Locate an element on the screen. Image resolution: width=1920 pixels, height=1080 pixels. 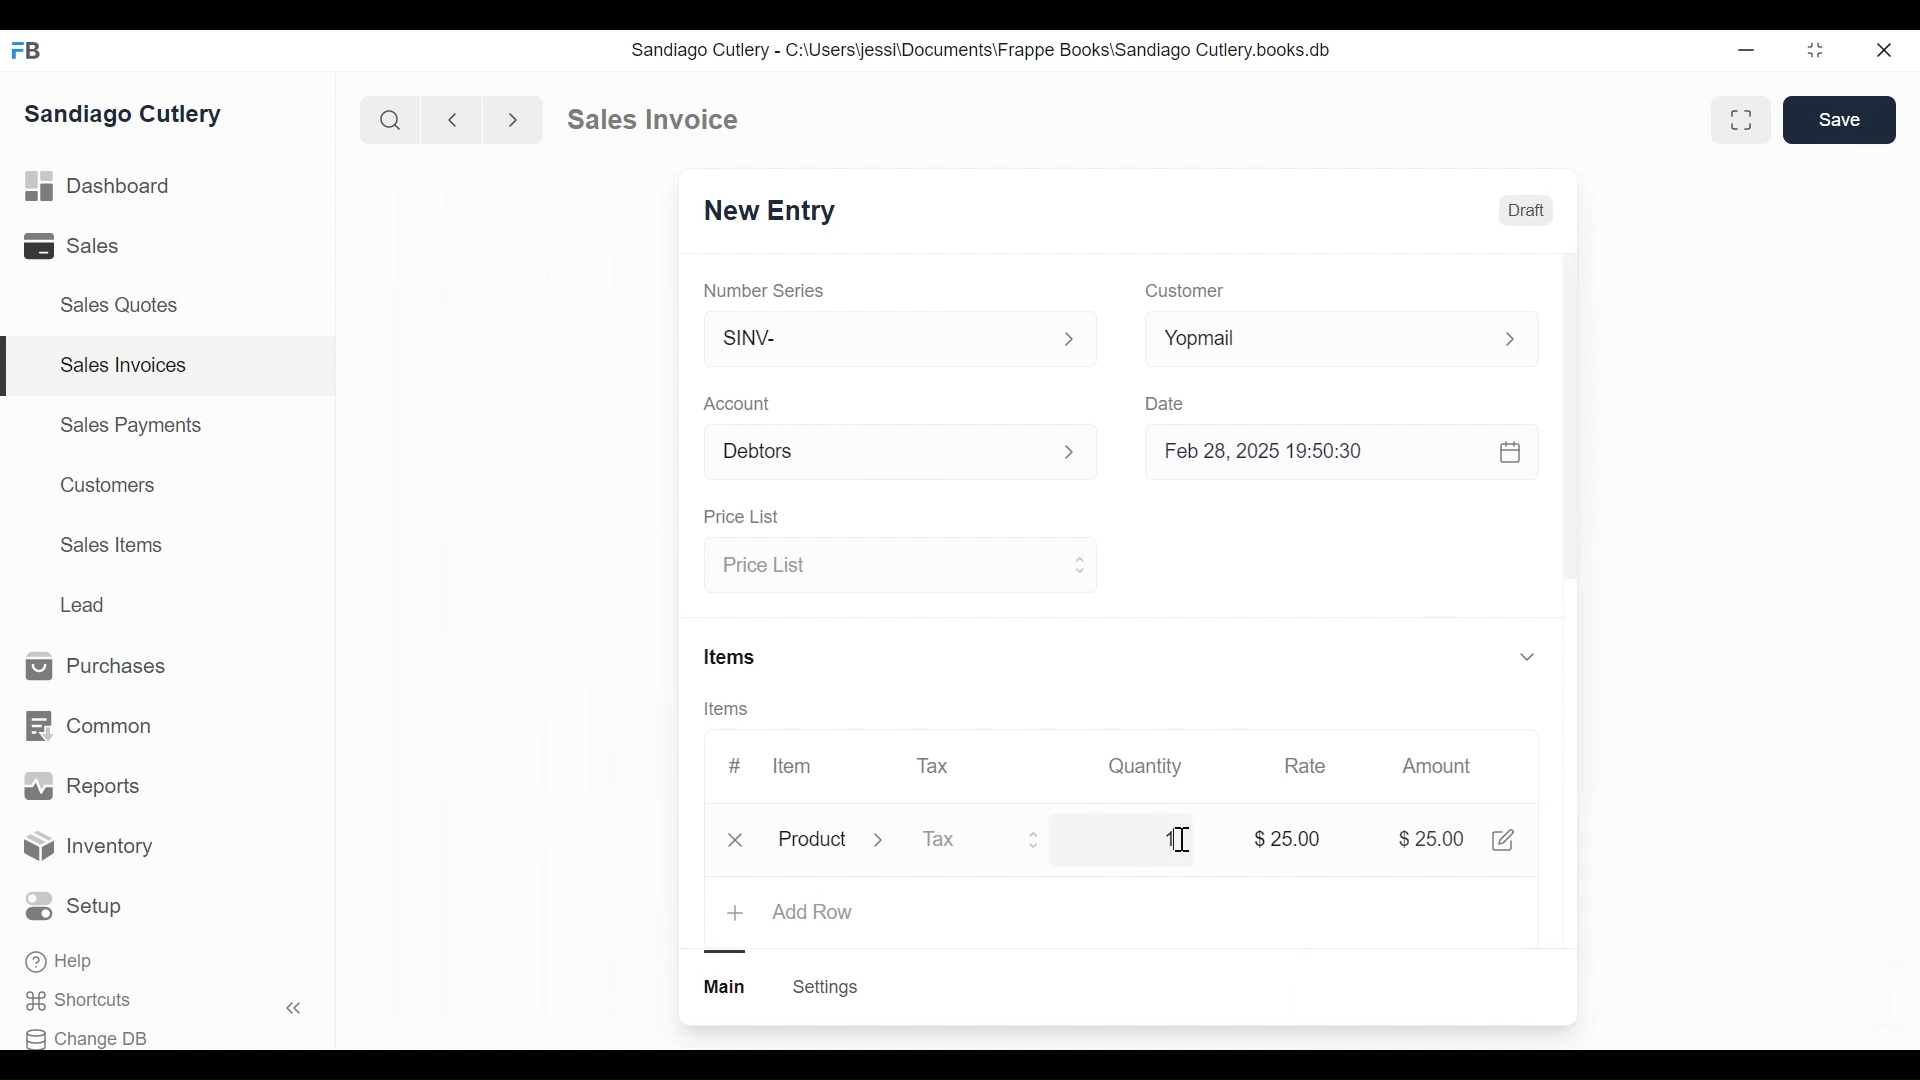
Tax is located at coordinates (934, 765).